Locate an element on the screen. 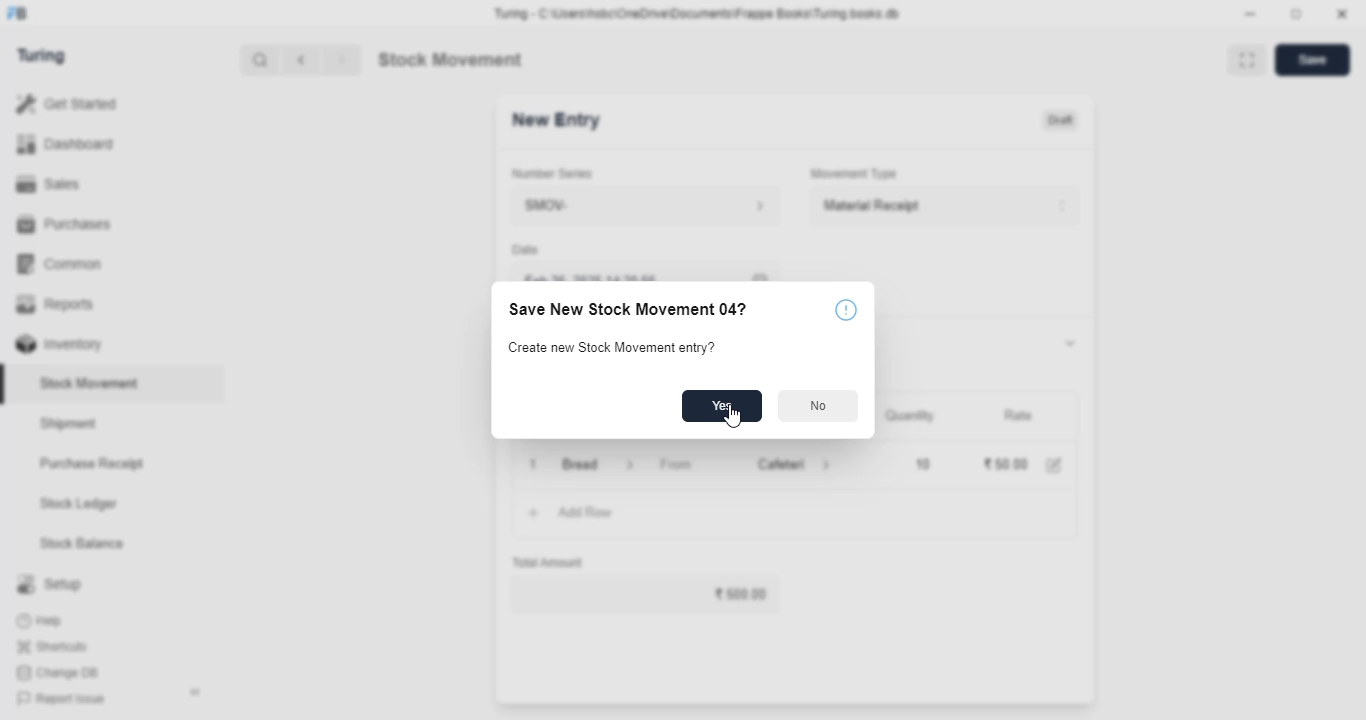  previous is located at coordinates (302, 60).